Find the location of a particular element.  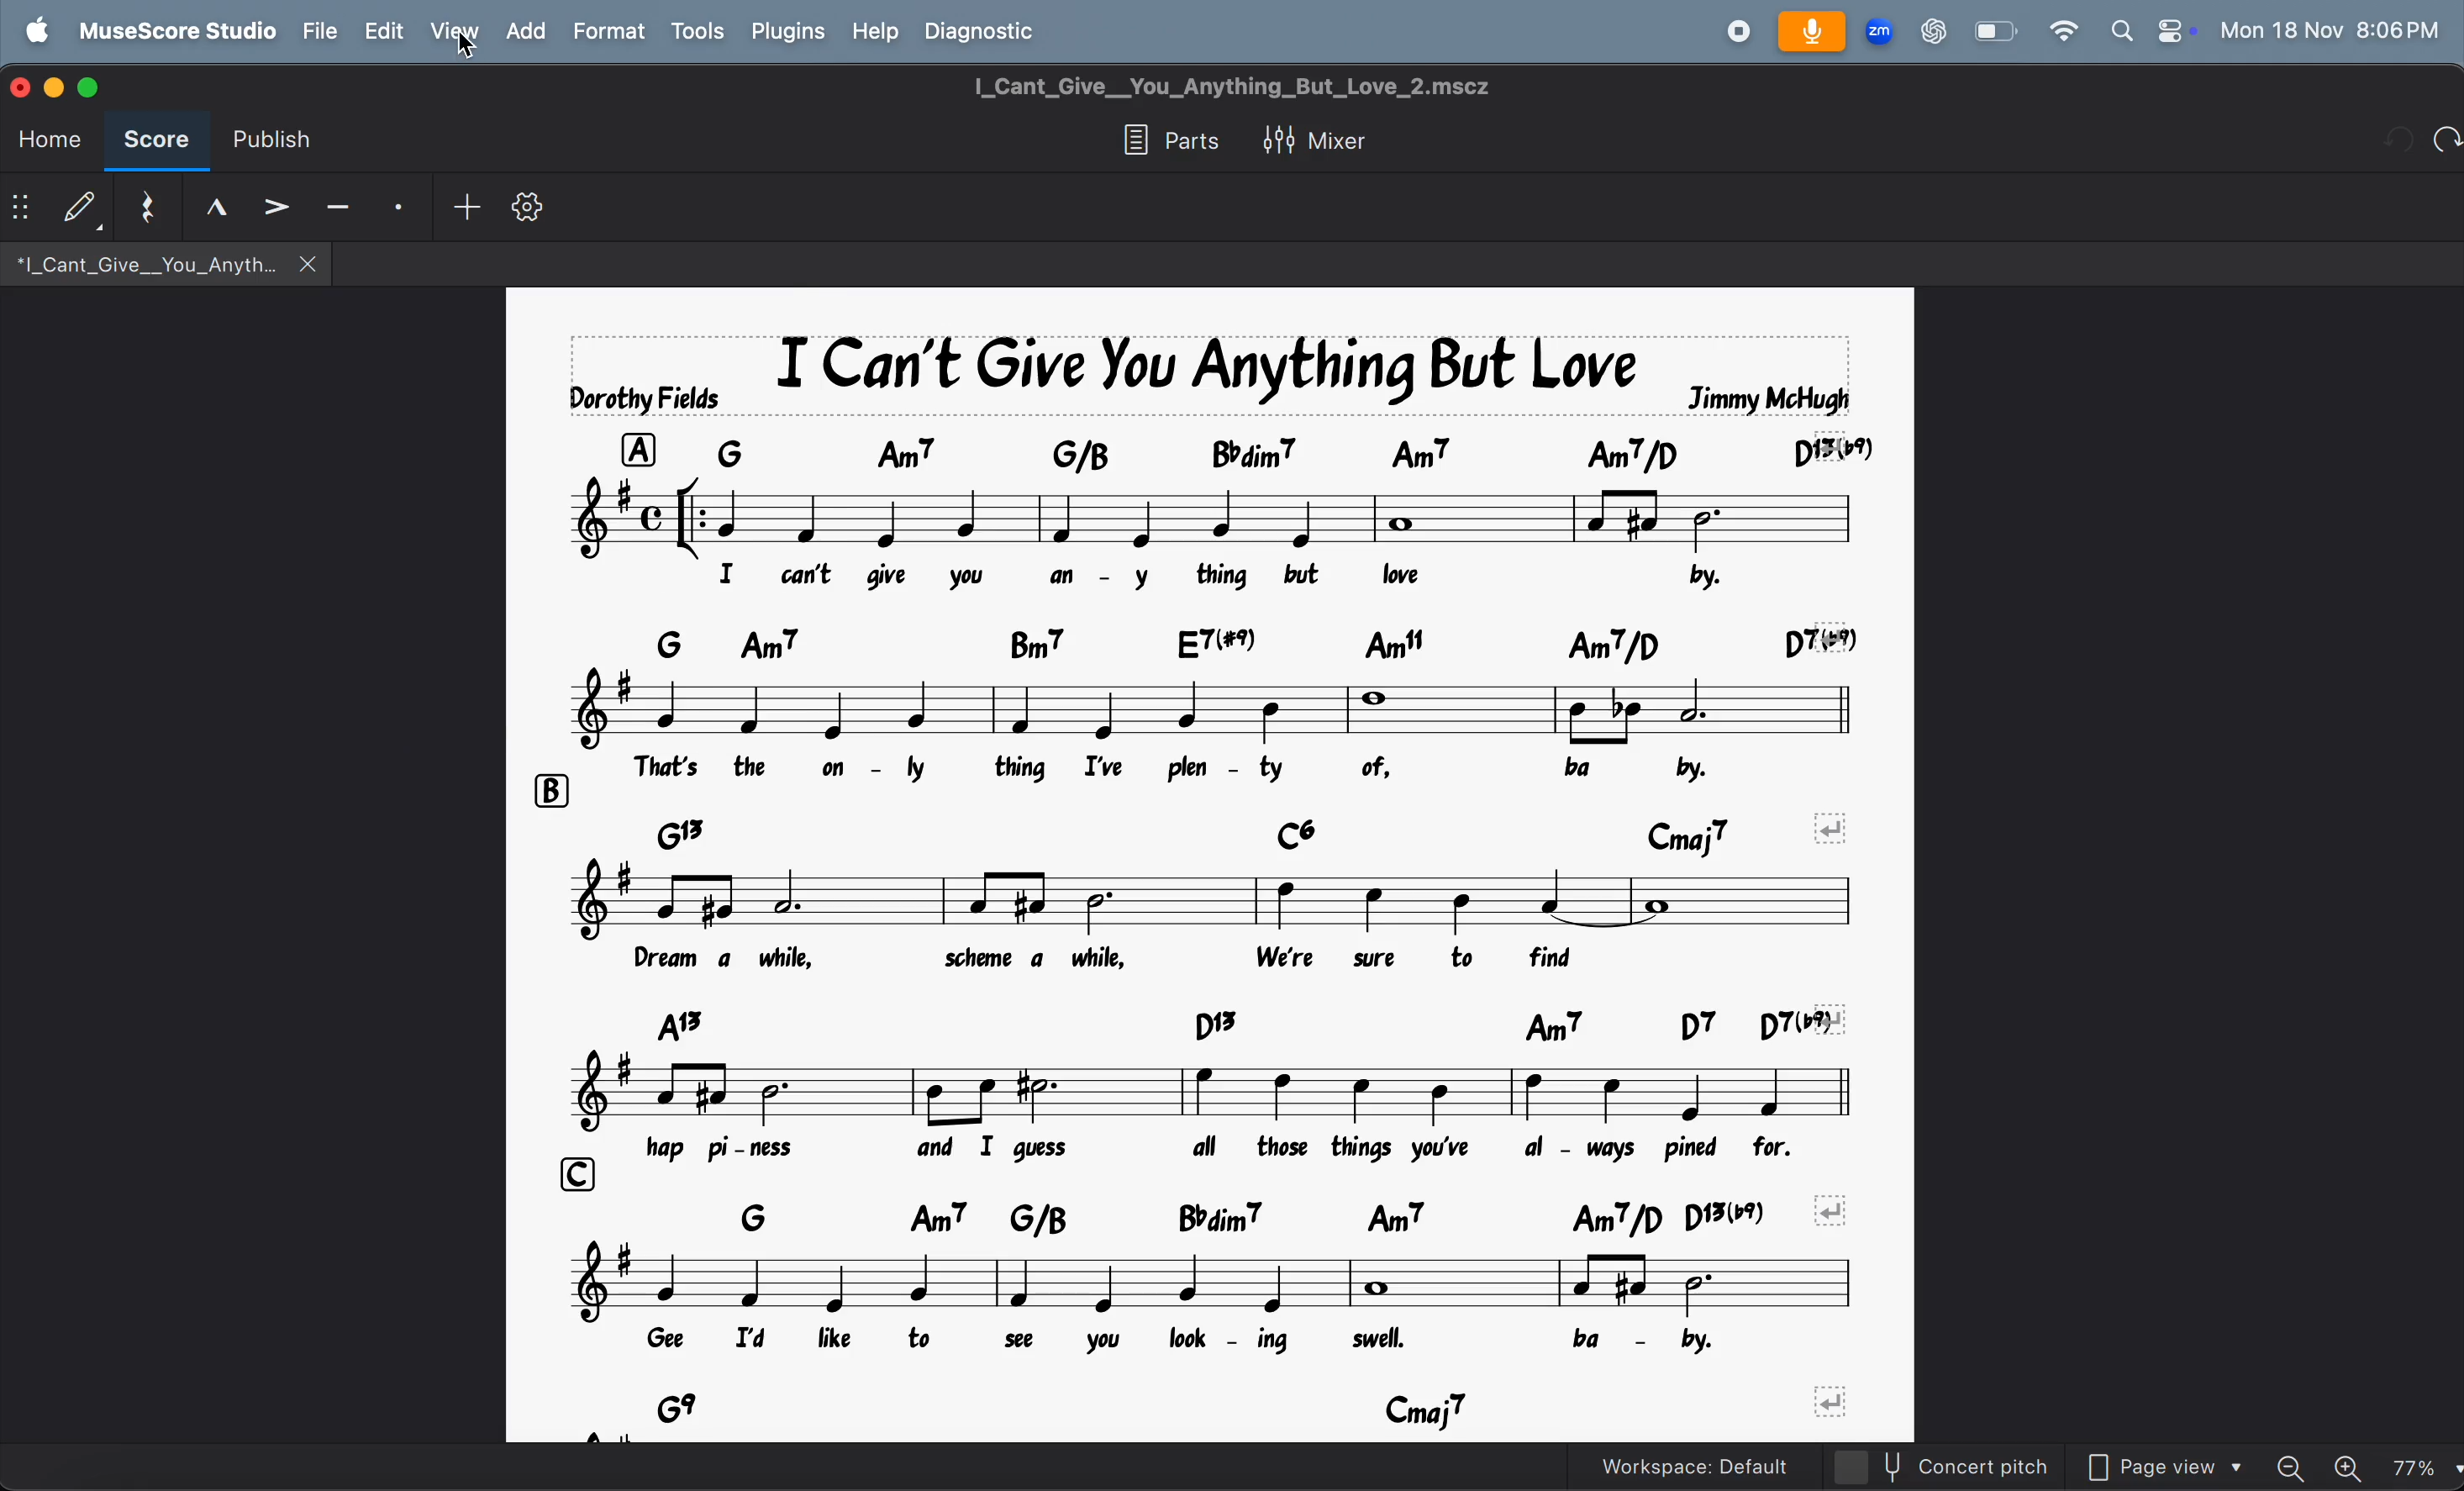

*|_Cant_Give__You_Anyth.. X is located at coordinates (163, 264).